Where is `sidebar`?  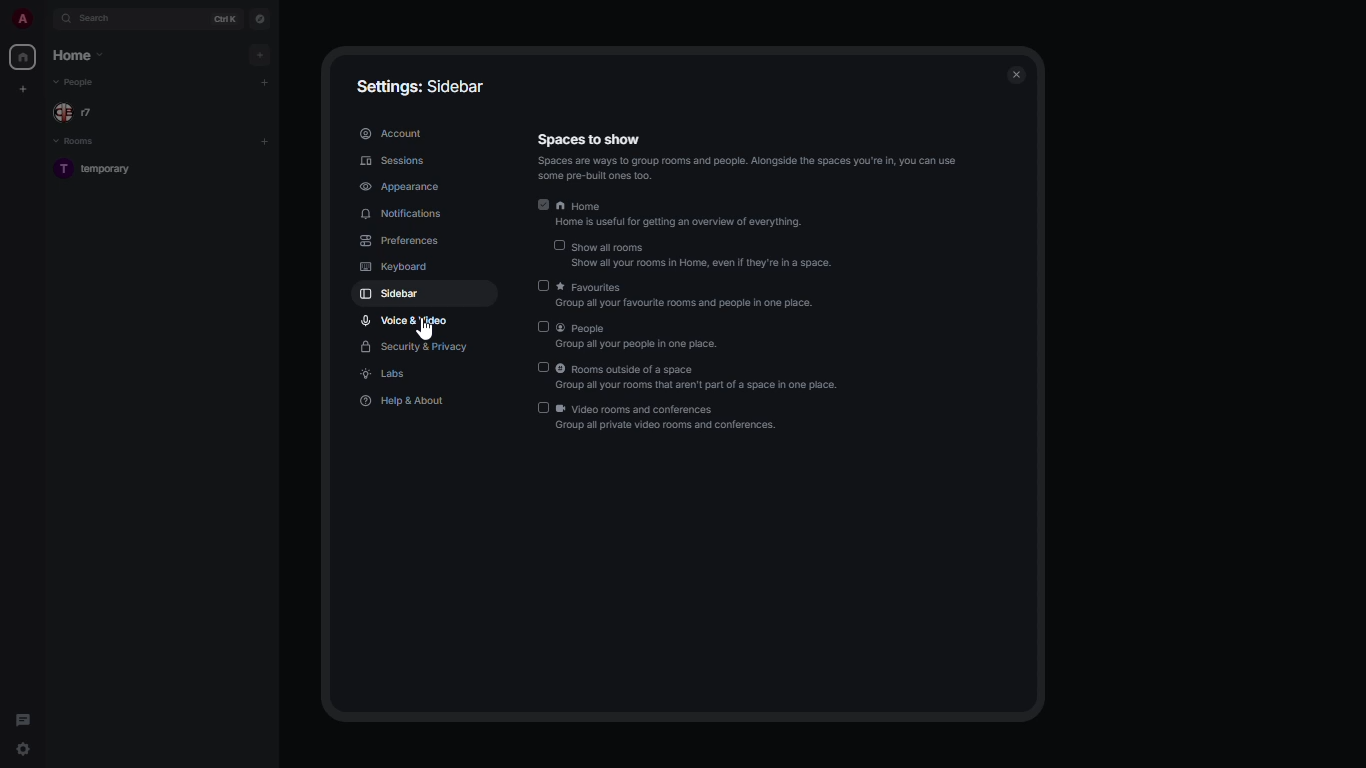 sidebar is located at coordinates (392, 295).